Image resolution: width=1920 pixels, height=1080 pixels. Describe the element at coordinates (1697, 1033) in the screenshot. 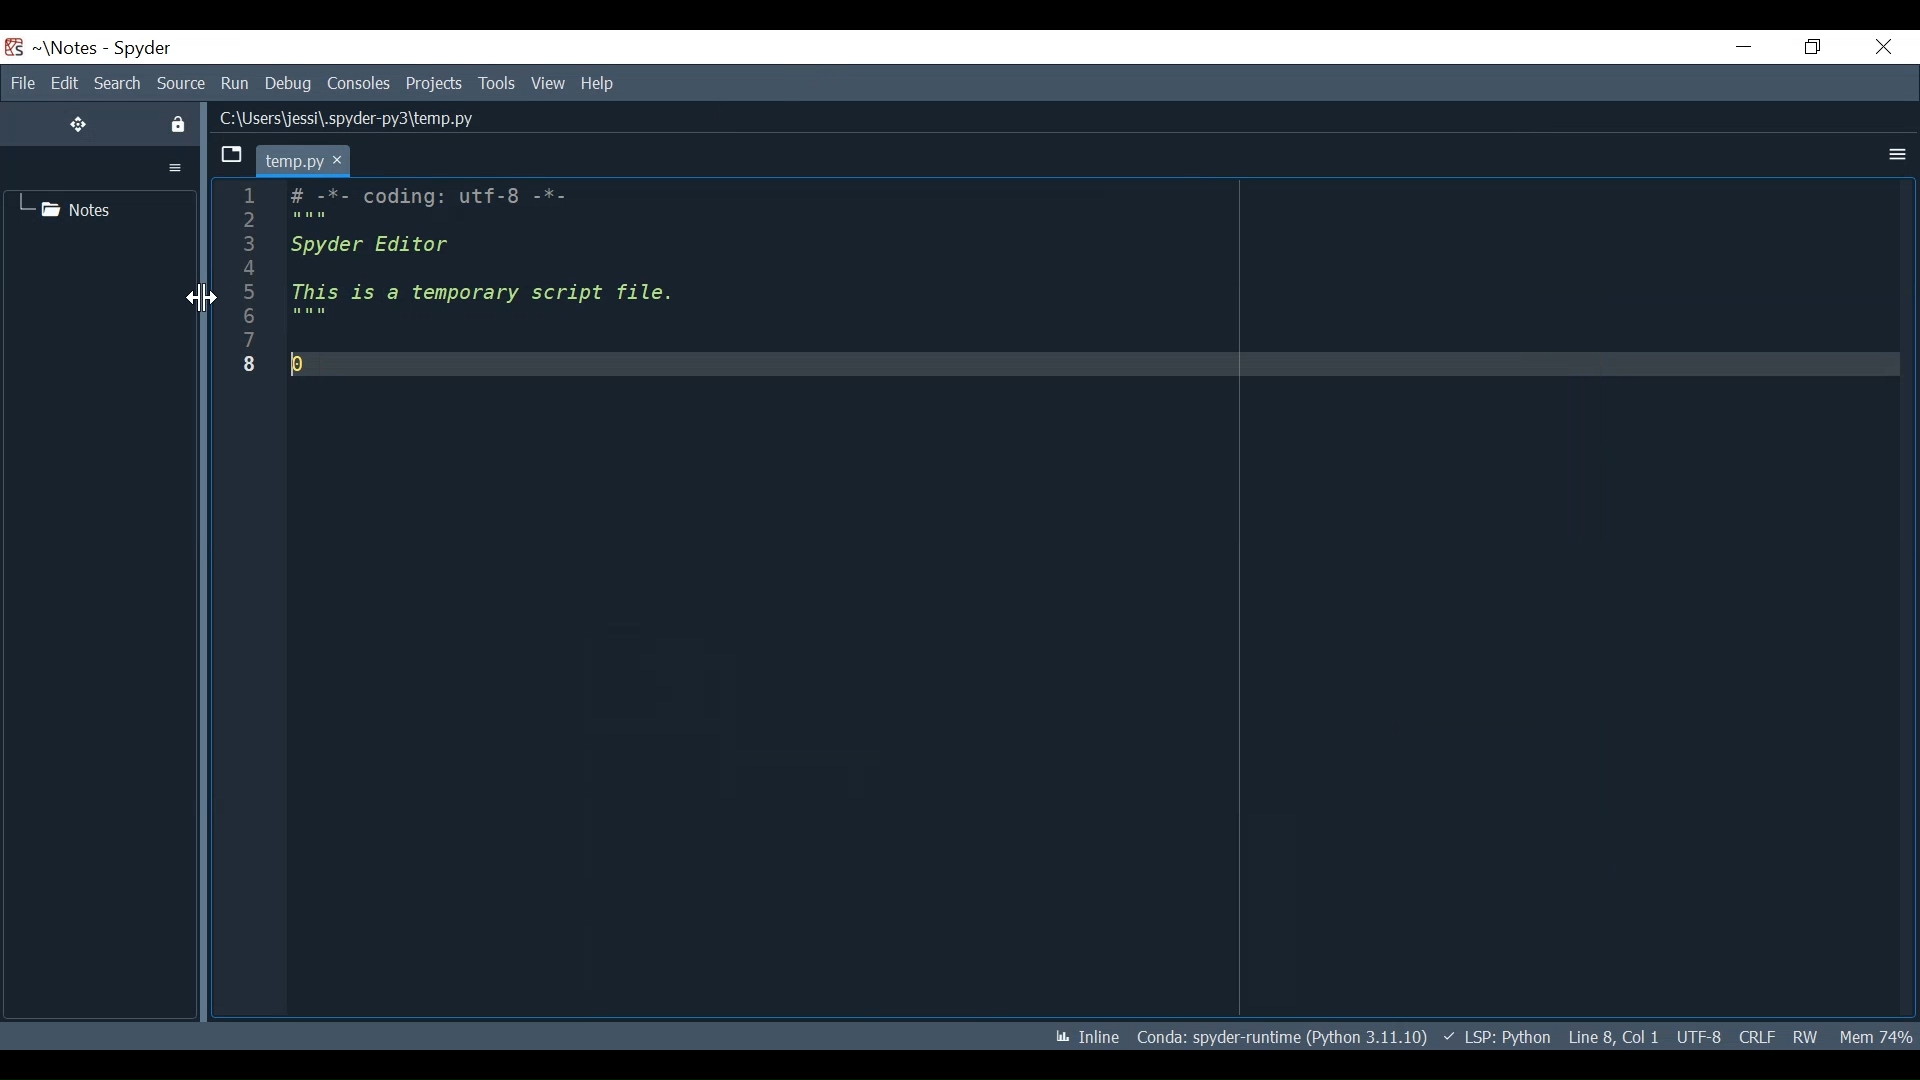

I see `UTF-8` at that location.